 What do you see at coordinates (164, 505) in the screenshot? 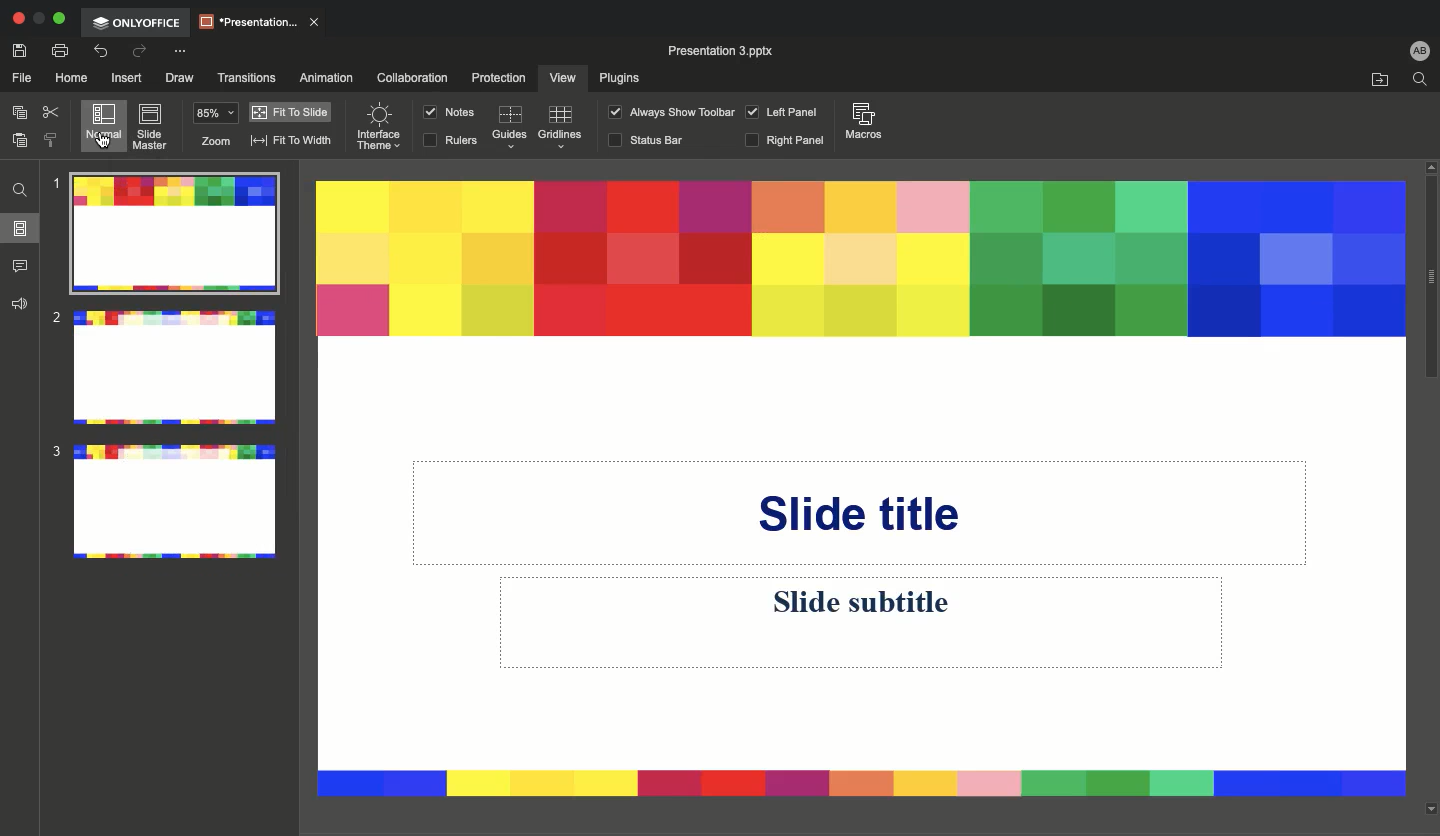
I see `Slide 3 with new layout` at bounding box center [164, 505].